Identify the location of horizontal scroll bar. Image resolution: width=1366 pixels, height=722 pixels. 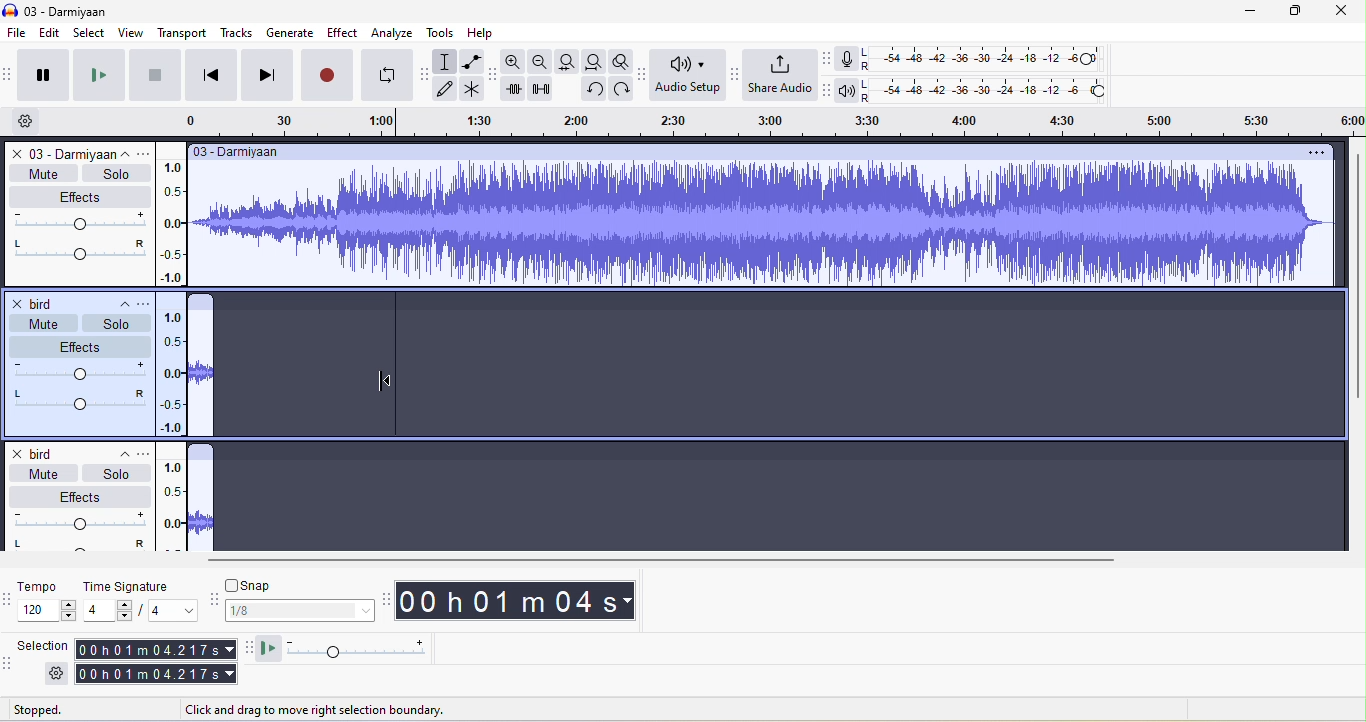
(656, 559).